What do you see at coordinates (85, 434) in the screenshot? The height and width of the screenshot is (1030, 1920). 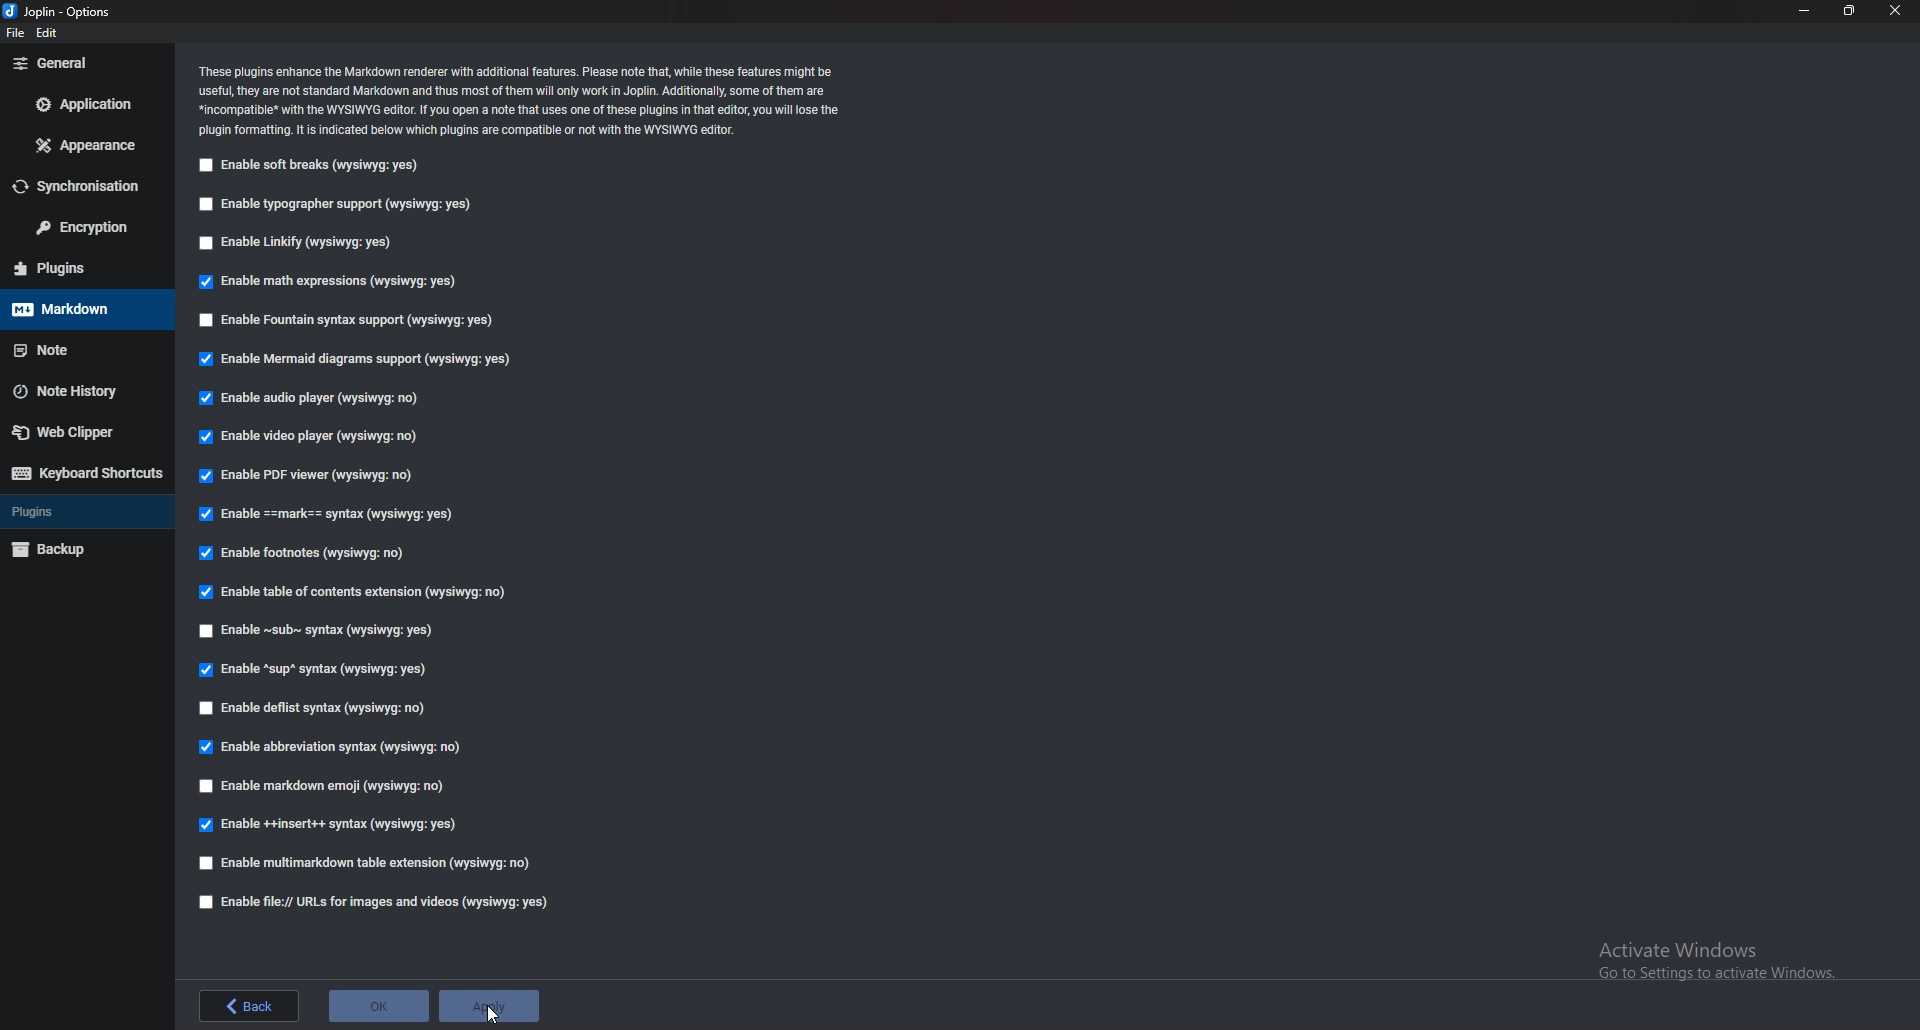 I see `Webclipper` at bounding box center [85, 434].